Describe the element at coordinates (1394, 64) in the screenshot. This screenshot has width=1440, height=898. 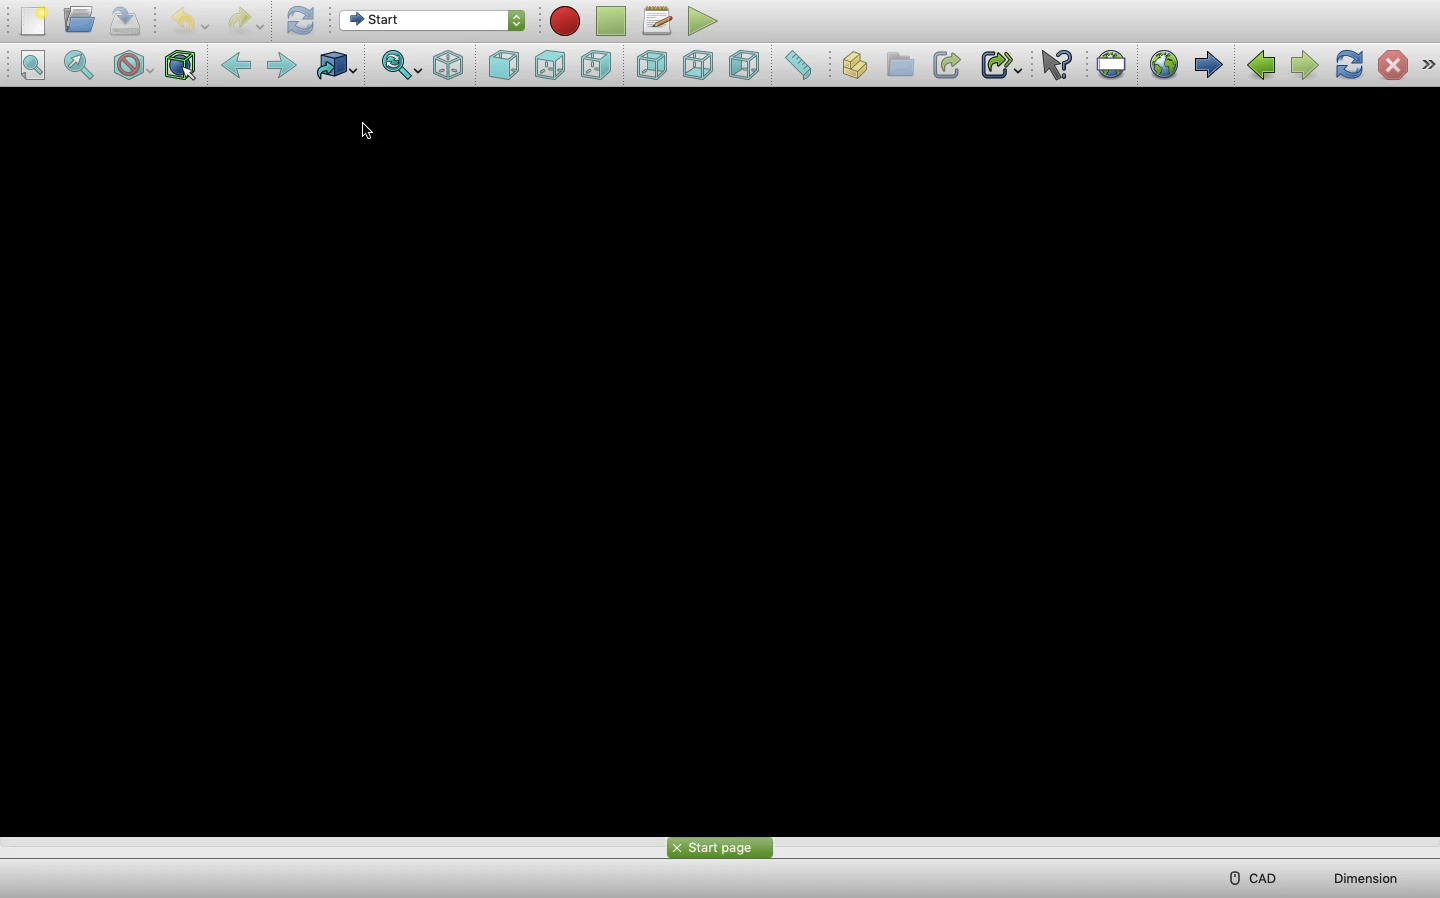
I see `Delete` at that location.